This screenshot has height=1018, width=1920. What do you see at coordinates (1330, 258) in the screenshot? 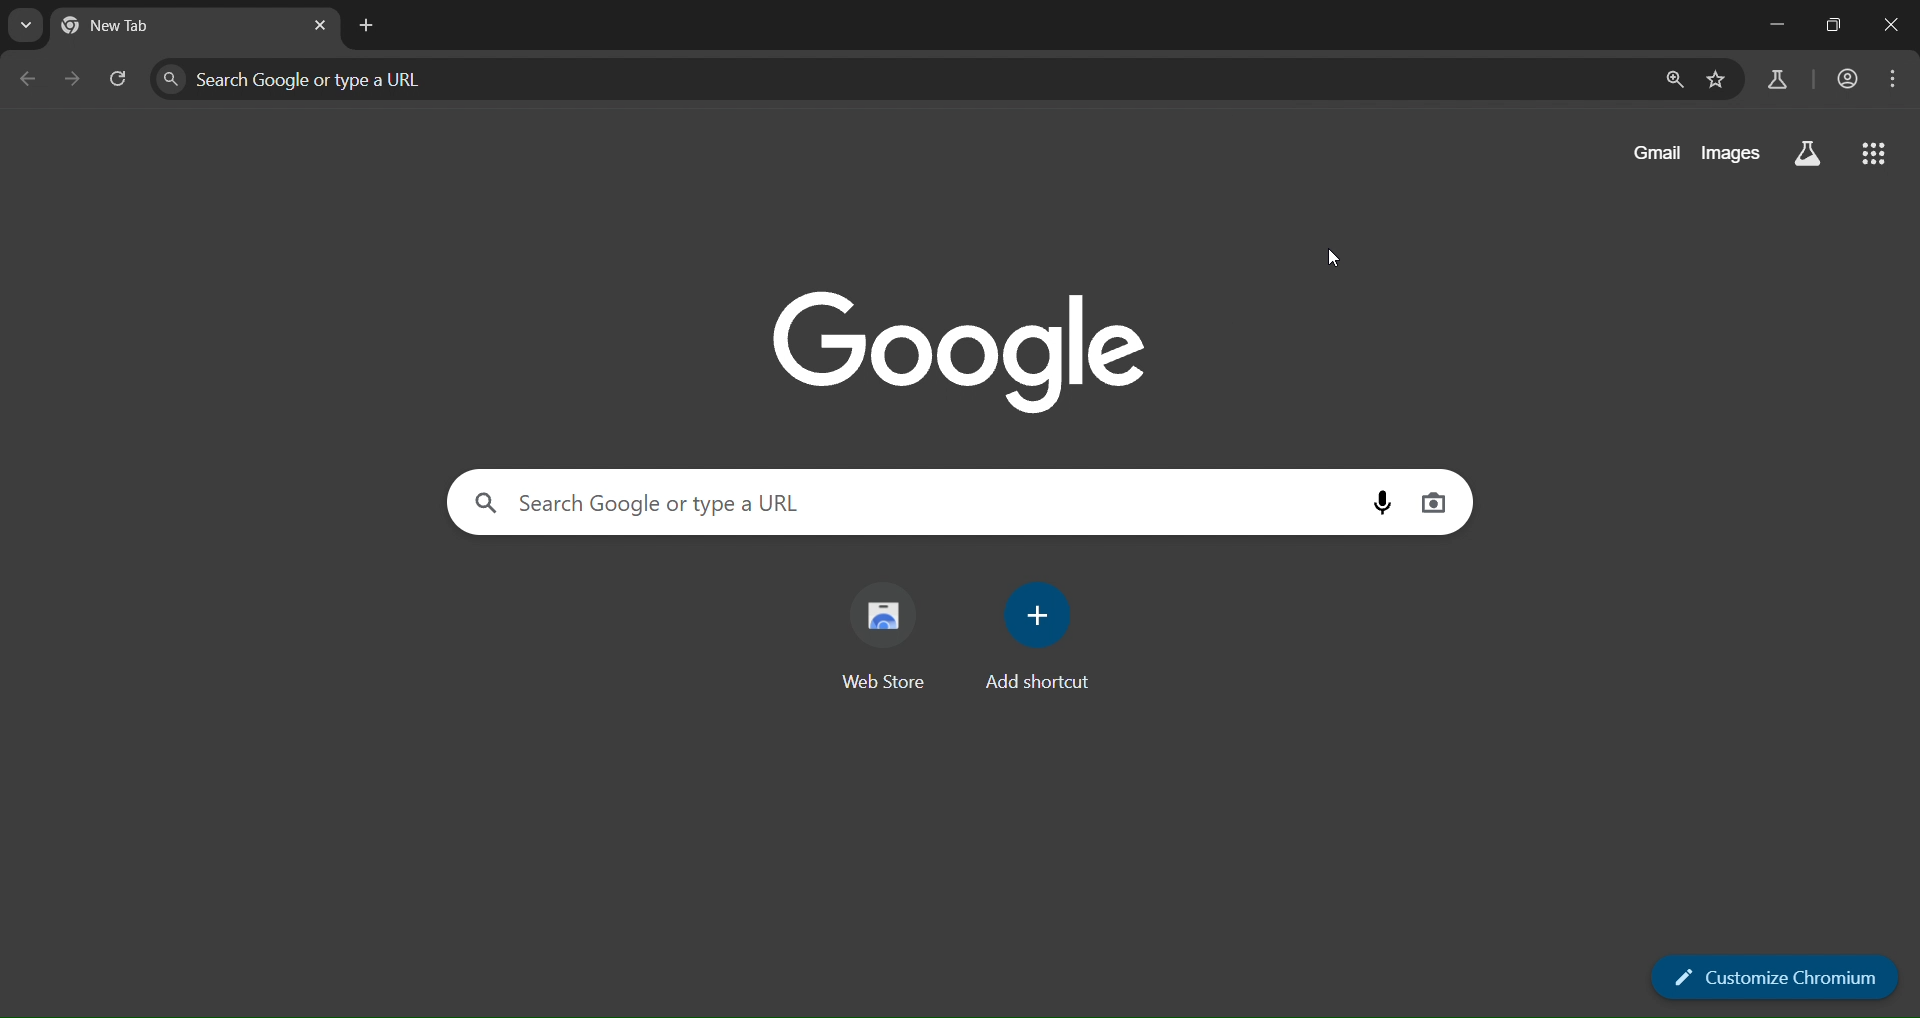
I see `cursor` at bounding box center [1330, 258].